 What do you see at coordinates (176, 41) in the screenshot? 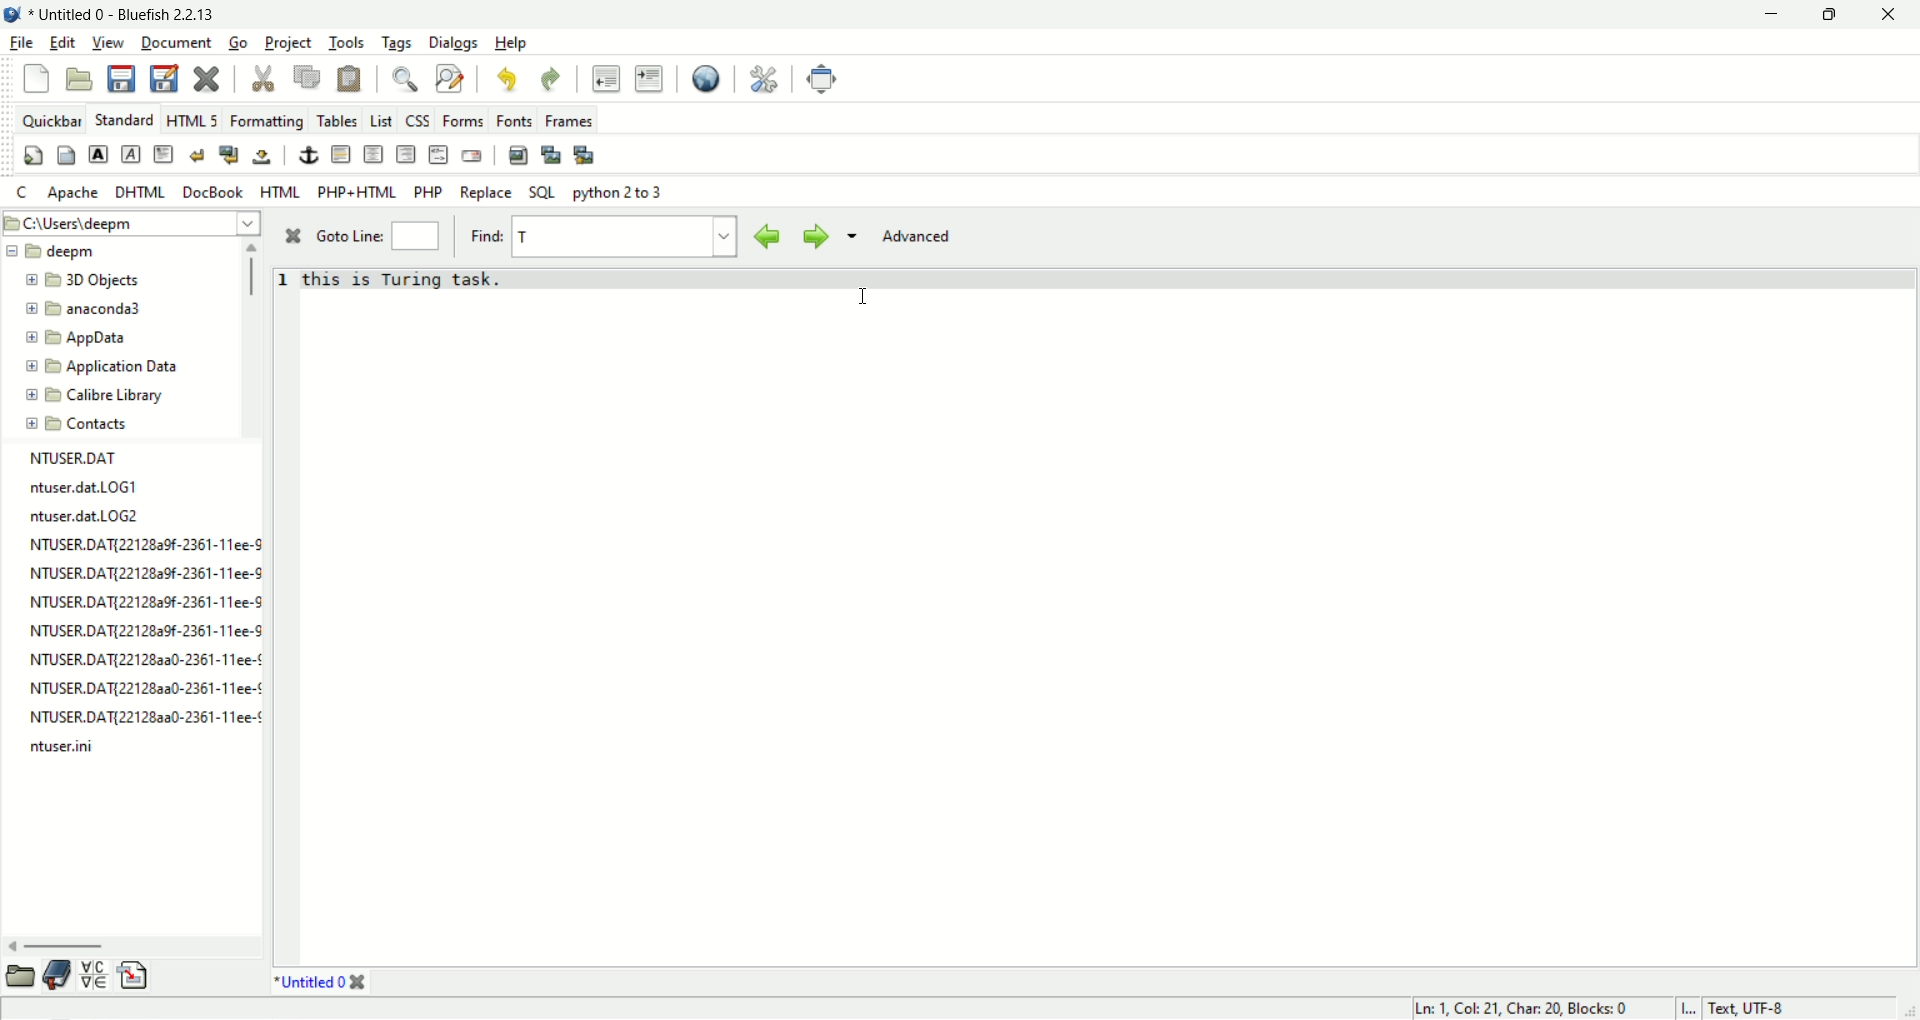
I see `document` at bounding box center [176, 41].